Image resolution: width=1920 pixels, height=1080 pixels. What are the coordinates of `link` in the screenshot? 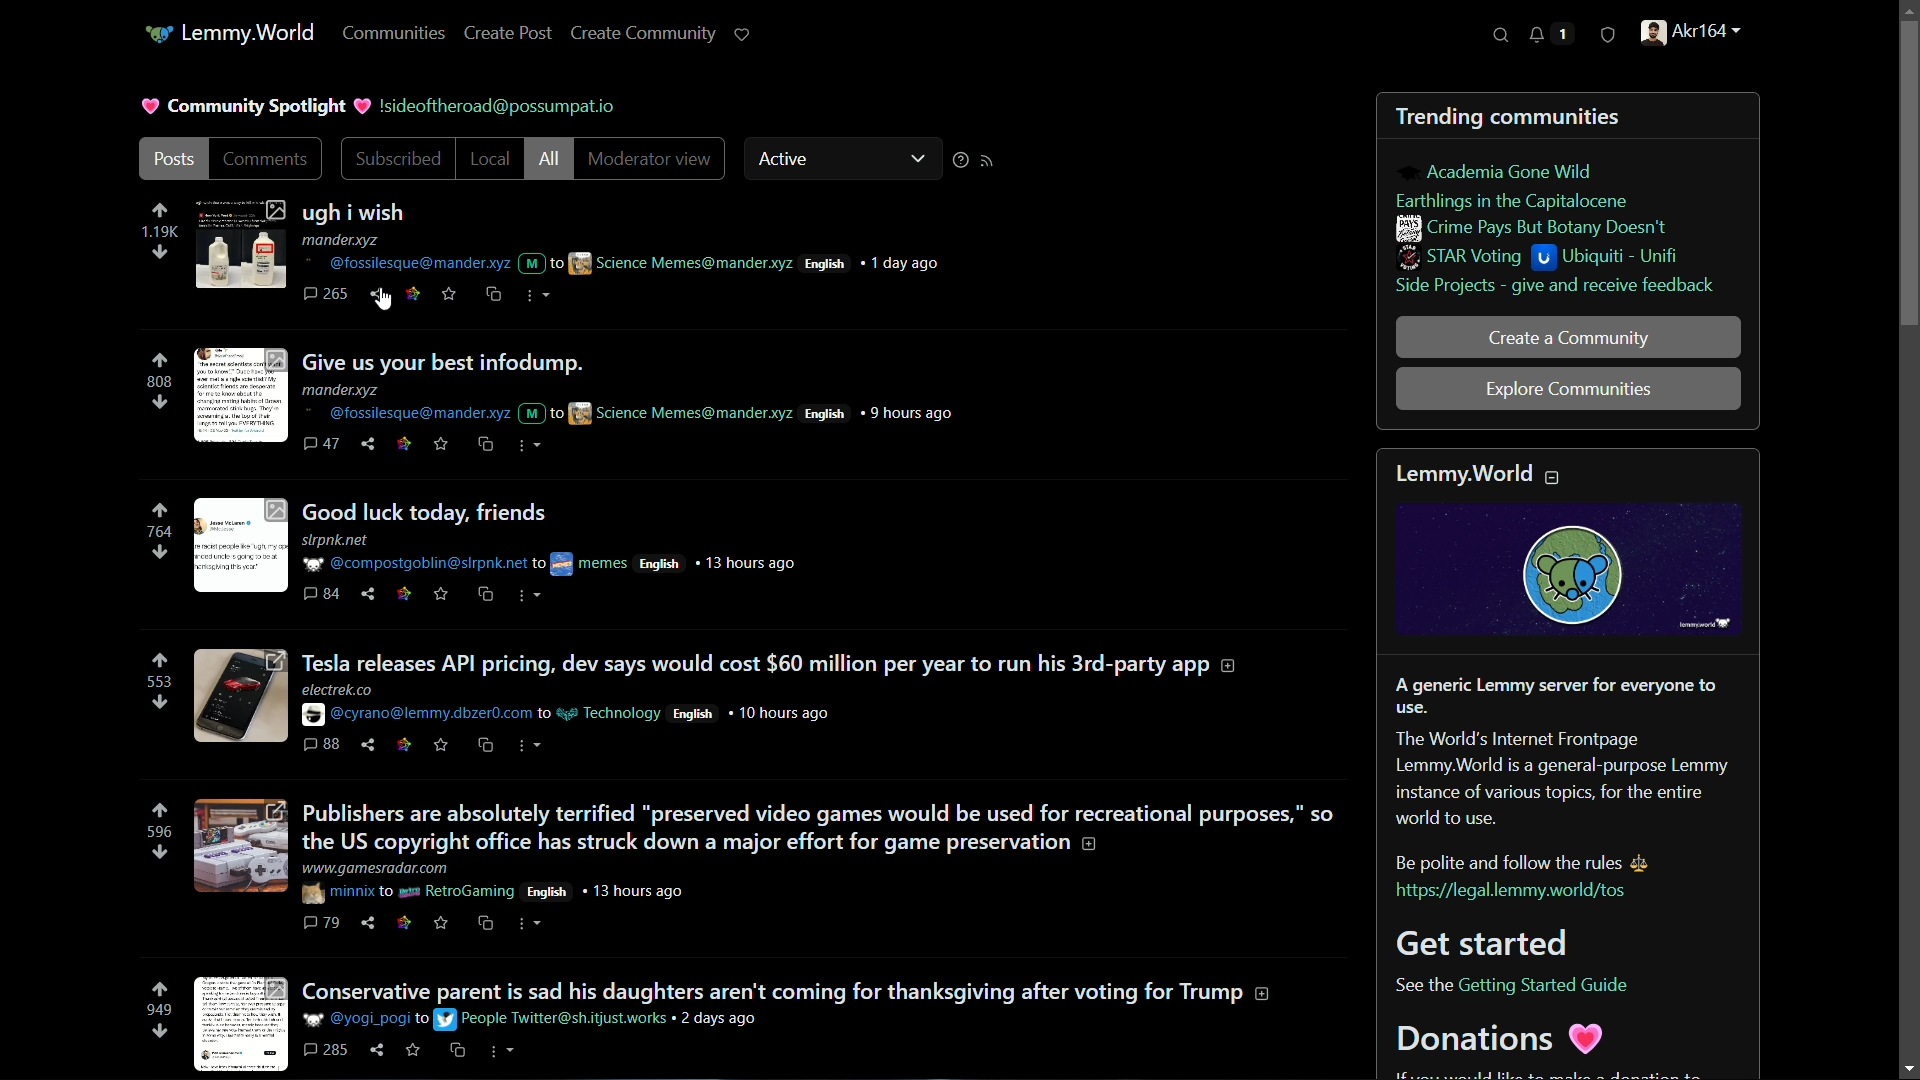 It's located at (414, 293).